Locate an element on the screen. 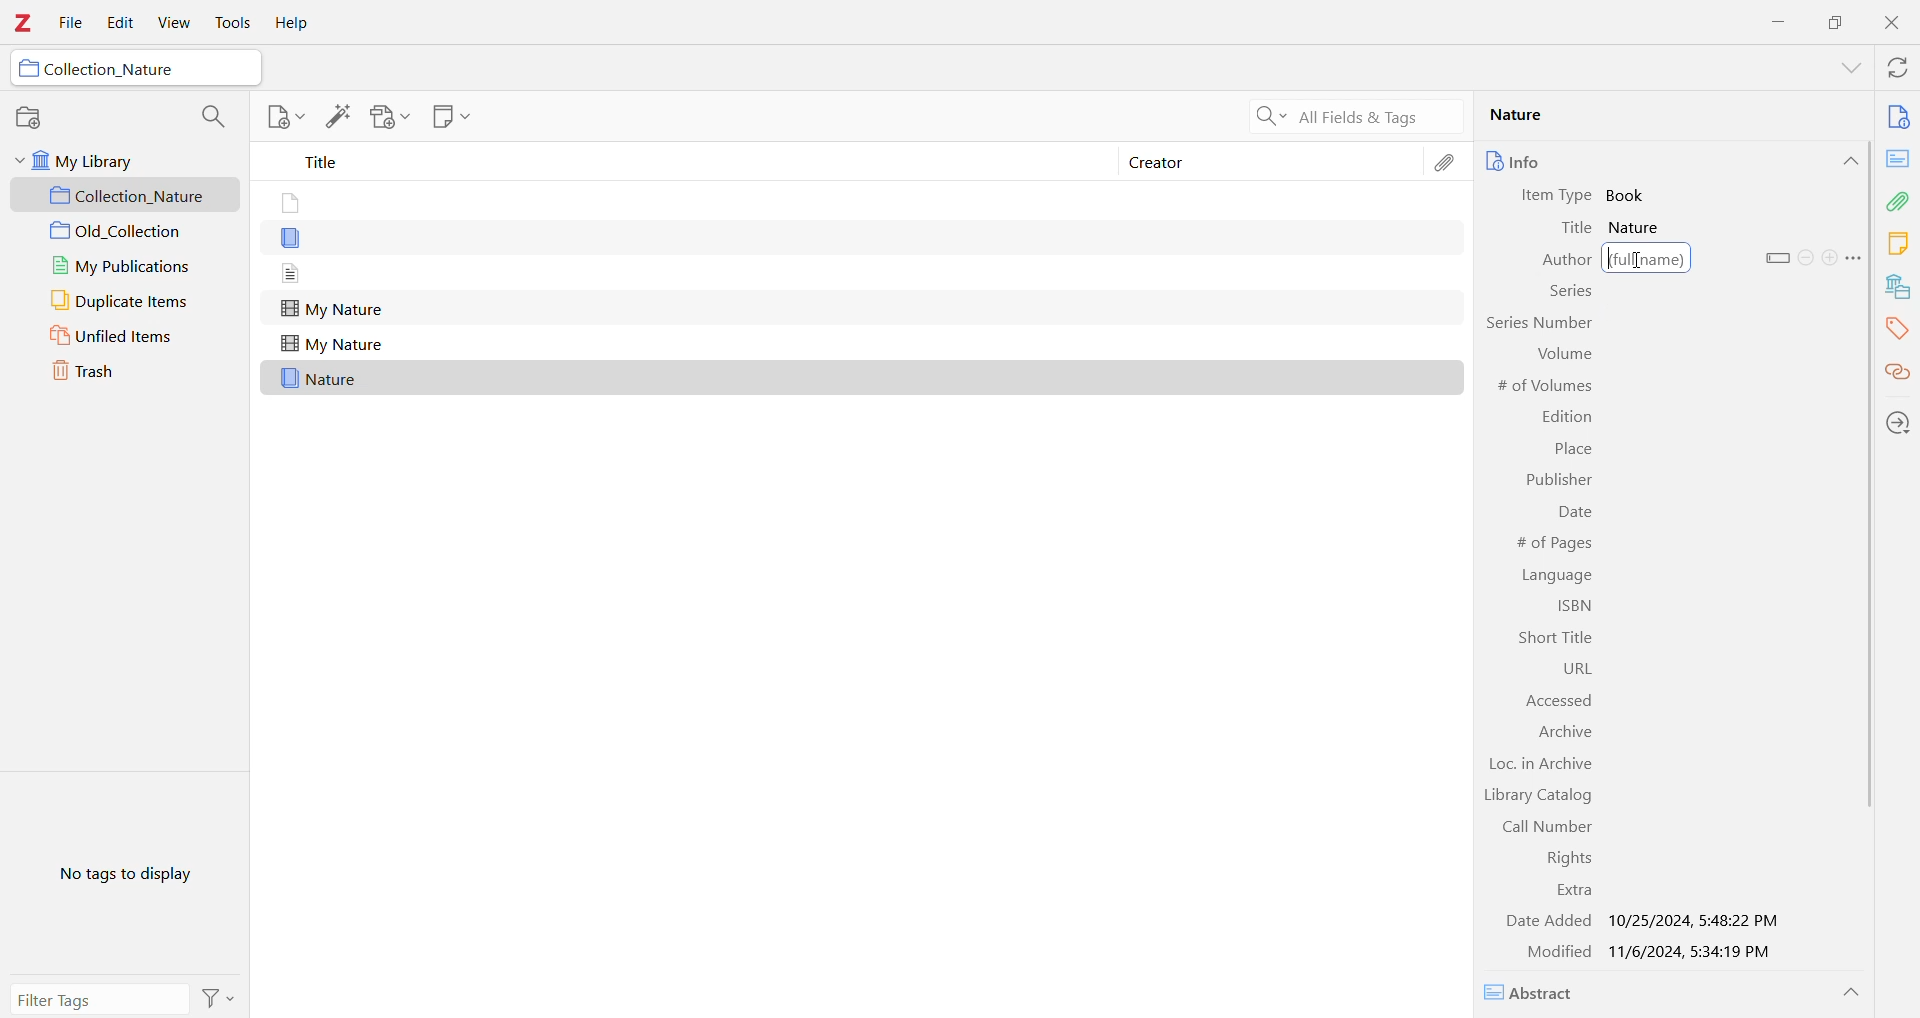 This screenshot has height=1018, width=1920. folder icon is located at coordinates (29, 69).